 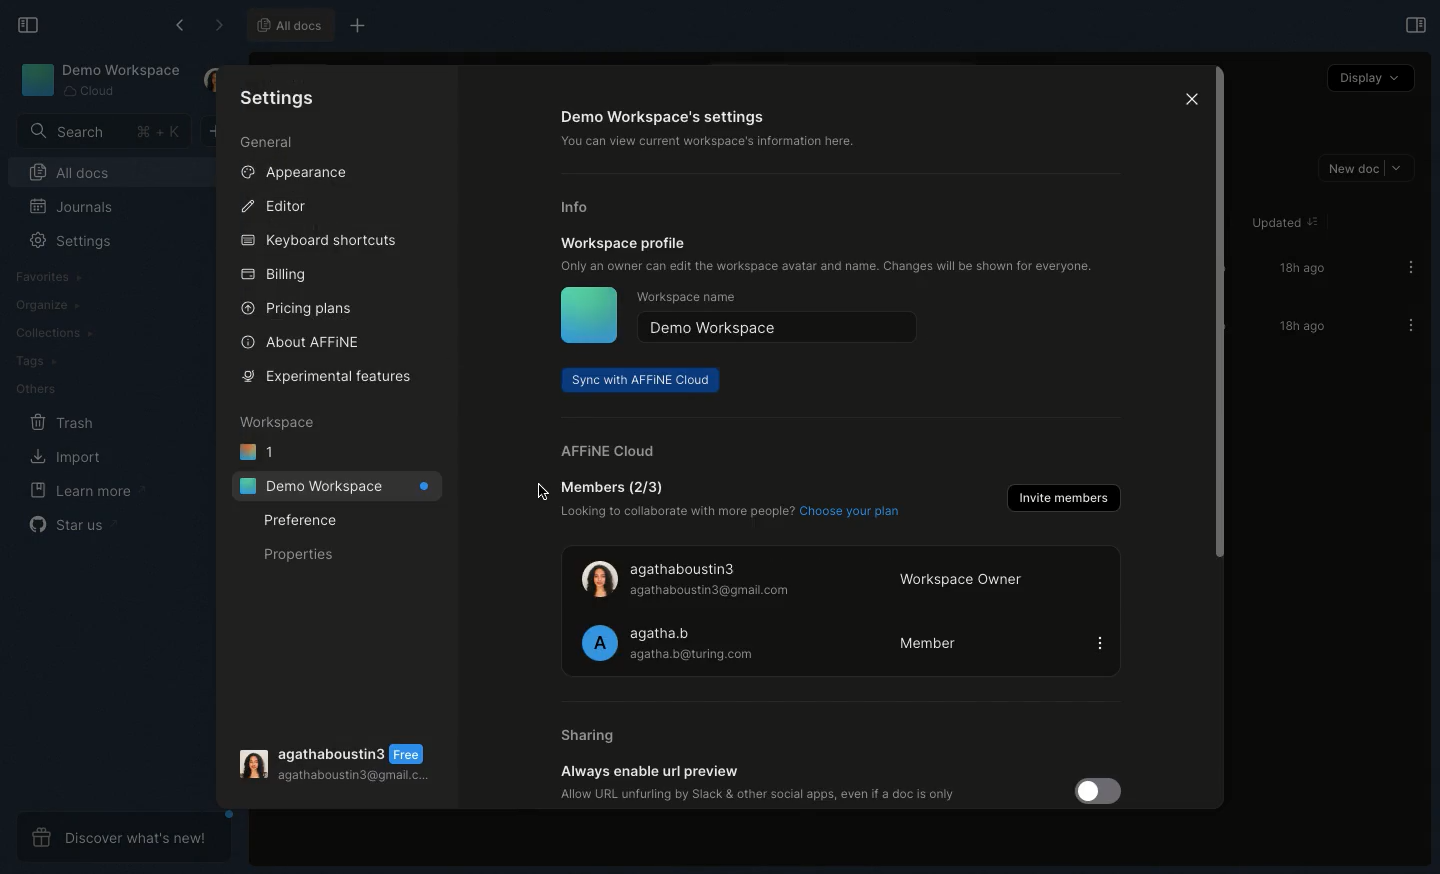 I want to click on Sync with AFFINE cloud, so click(x=644, y=380).